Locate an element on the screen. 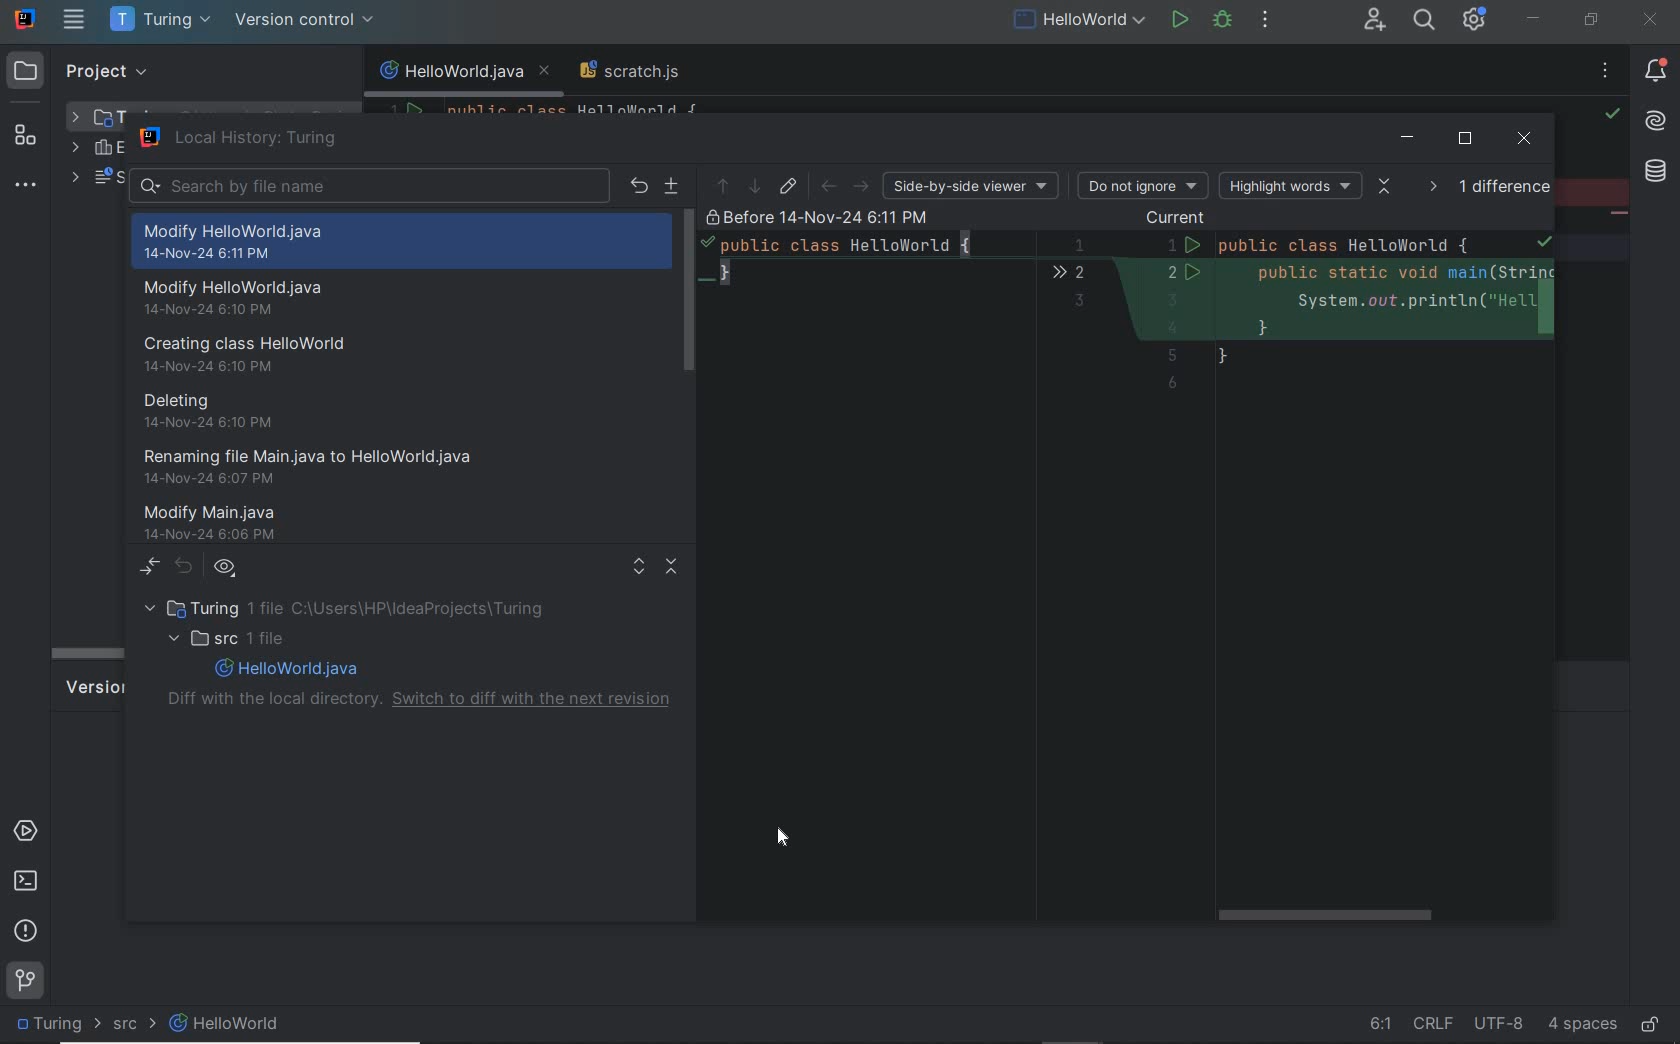 Image resolution: width=1680 pixels, height=1044 pixels. more actions is located at coordinates (1264, 23).